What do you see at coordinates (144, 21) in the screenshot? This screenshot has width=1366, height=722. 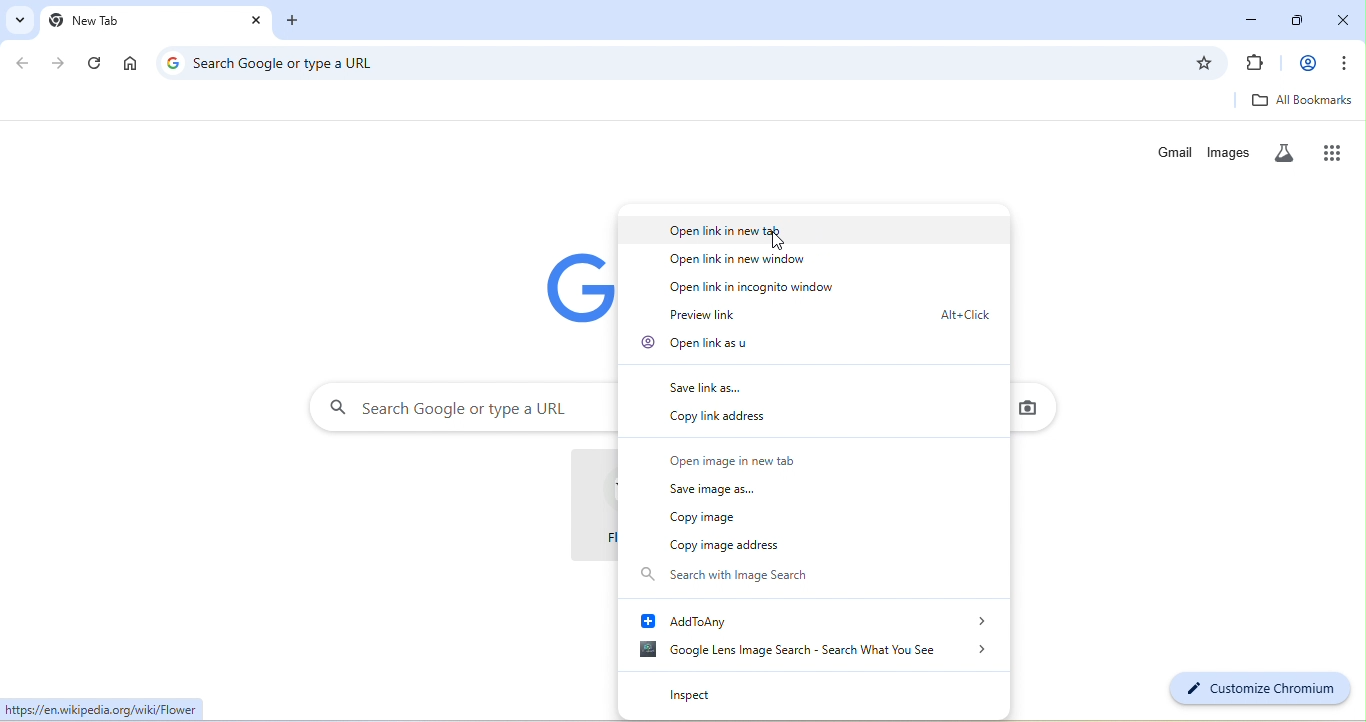 I see `new tab` at bounding box center [144, 21].